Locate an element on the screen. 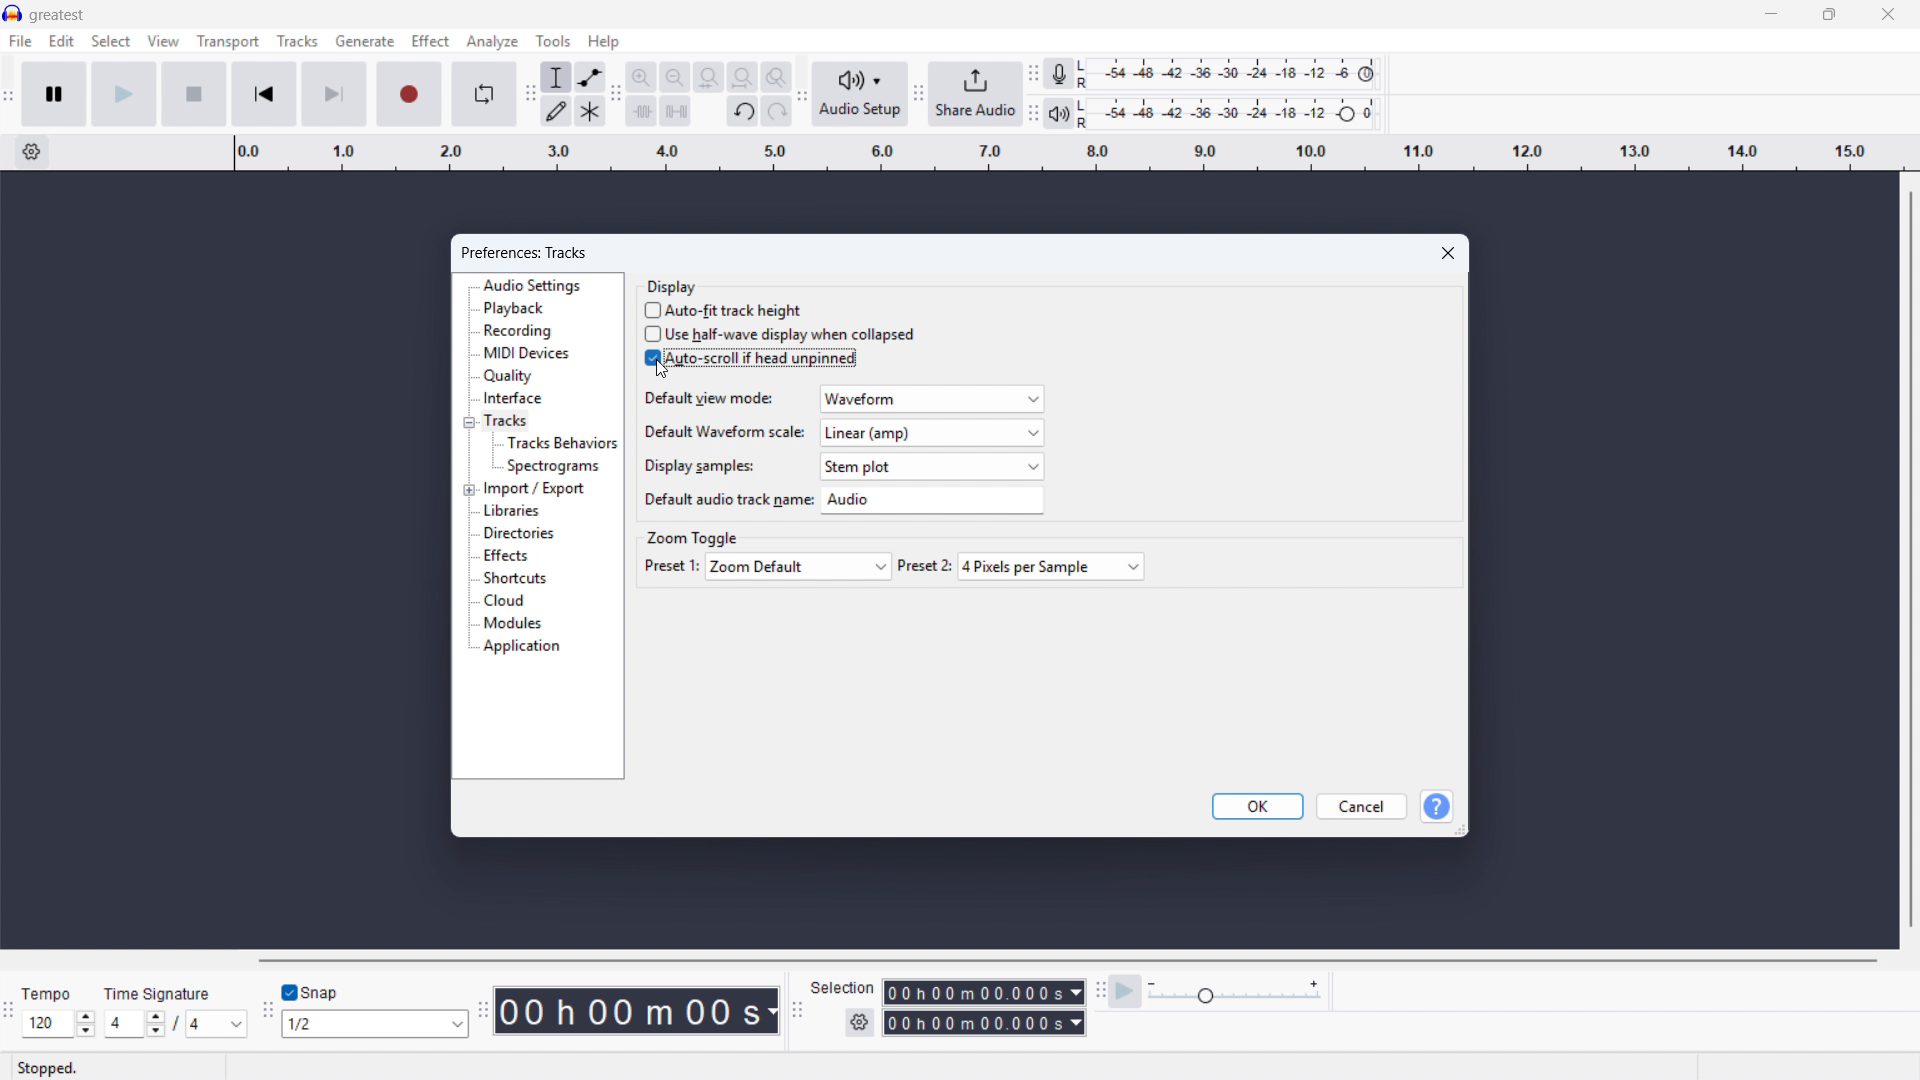 Image resolution: width=1920 pixels, height=1080 pixels. Close preferences  is located at coordinates (1449, 254).